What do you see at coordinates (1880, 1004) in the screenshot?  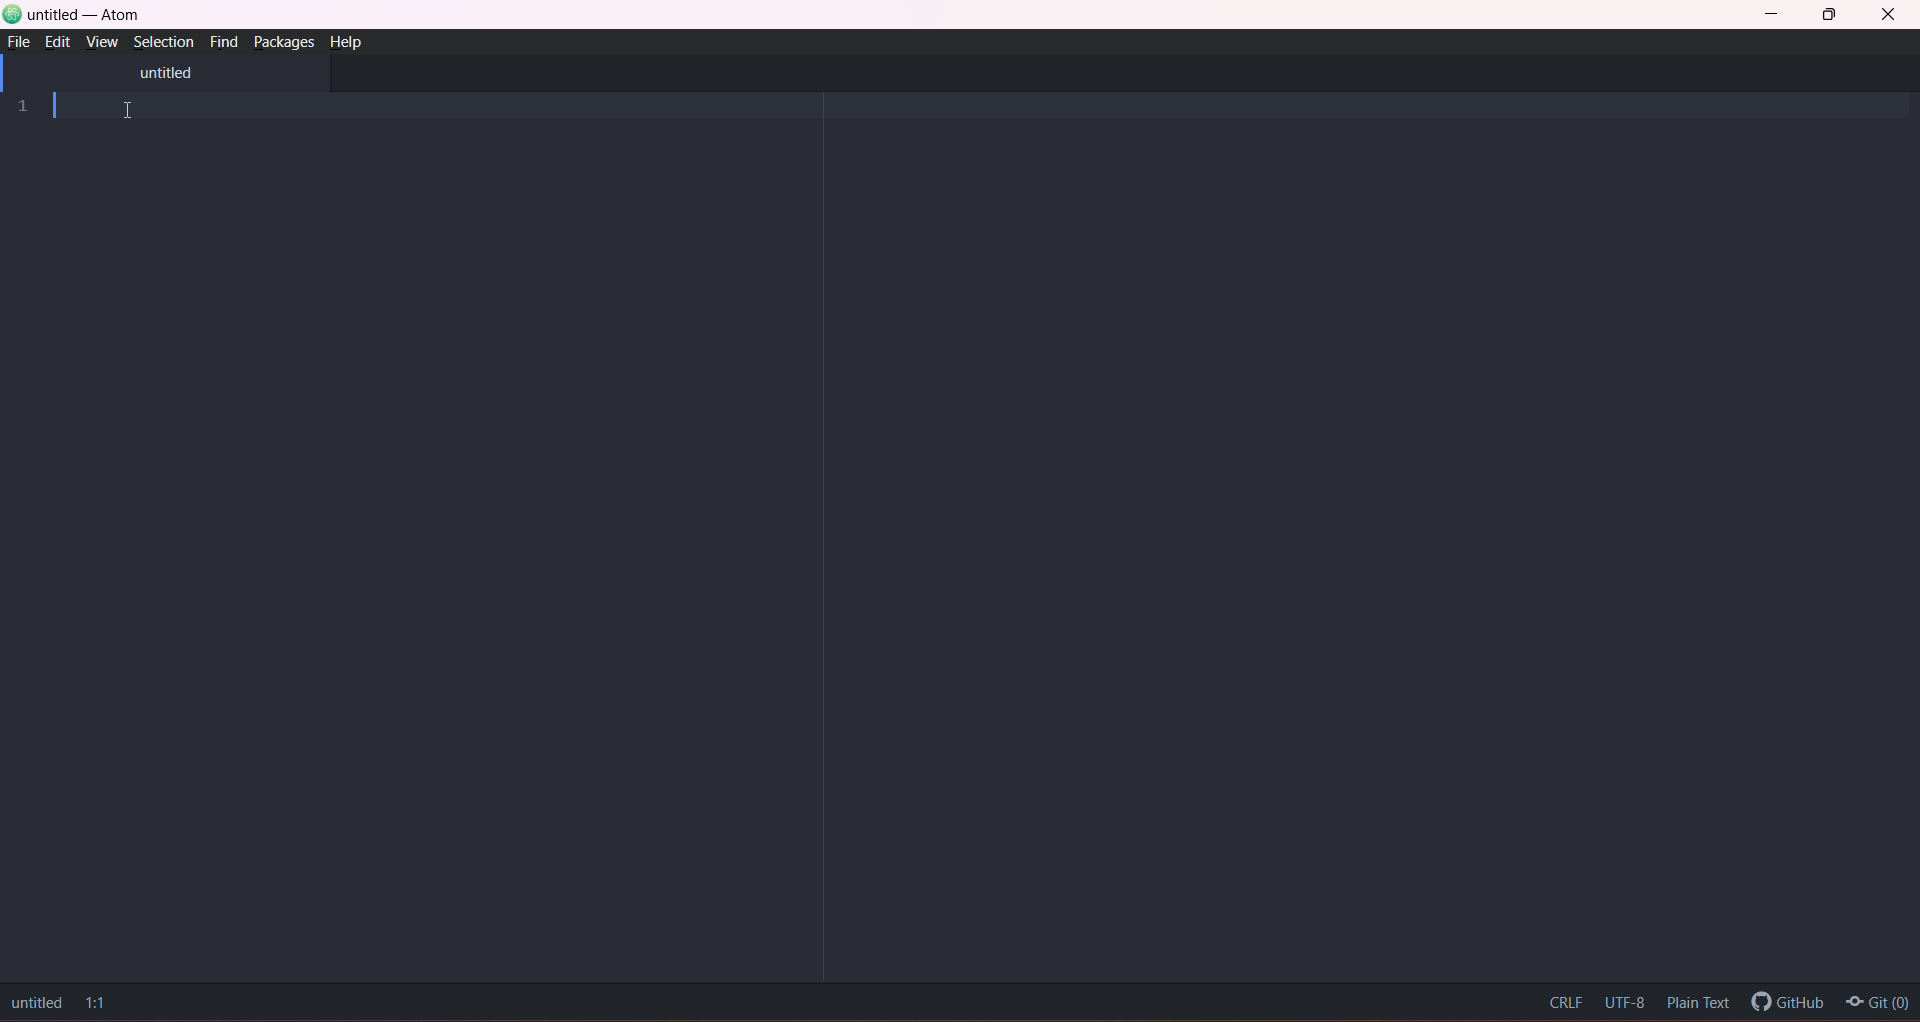 I see `Git(0)` at bounding box center [1880, 1004].